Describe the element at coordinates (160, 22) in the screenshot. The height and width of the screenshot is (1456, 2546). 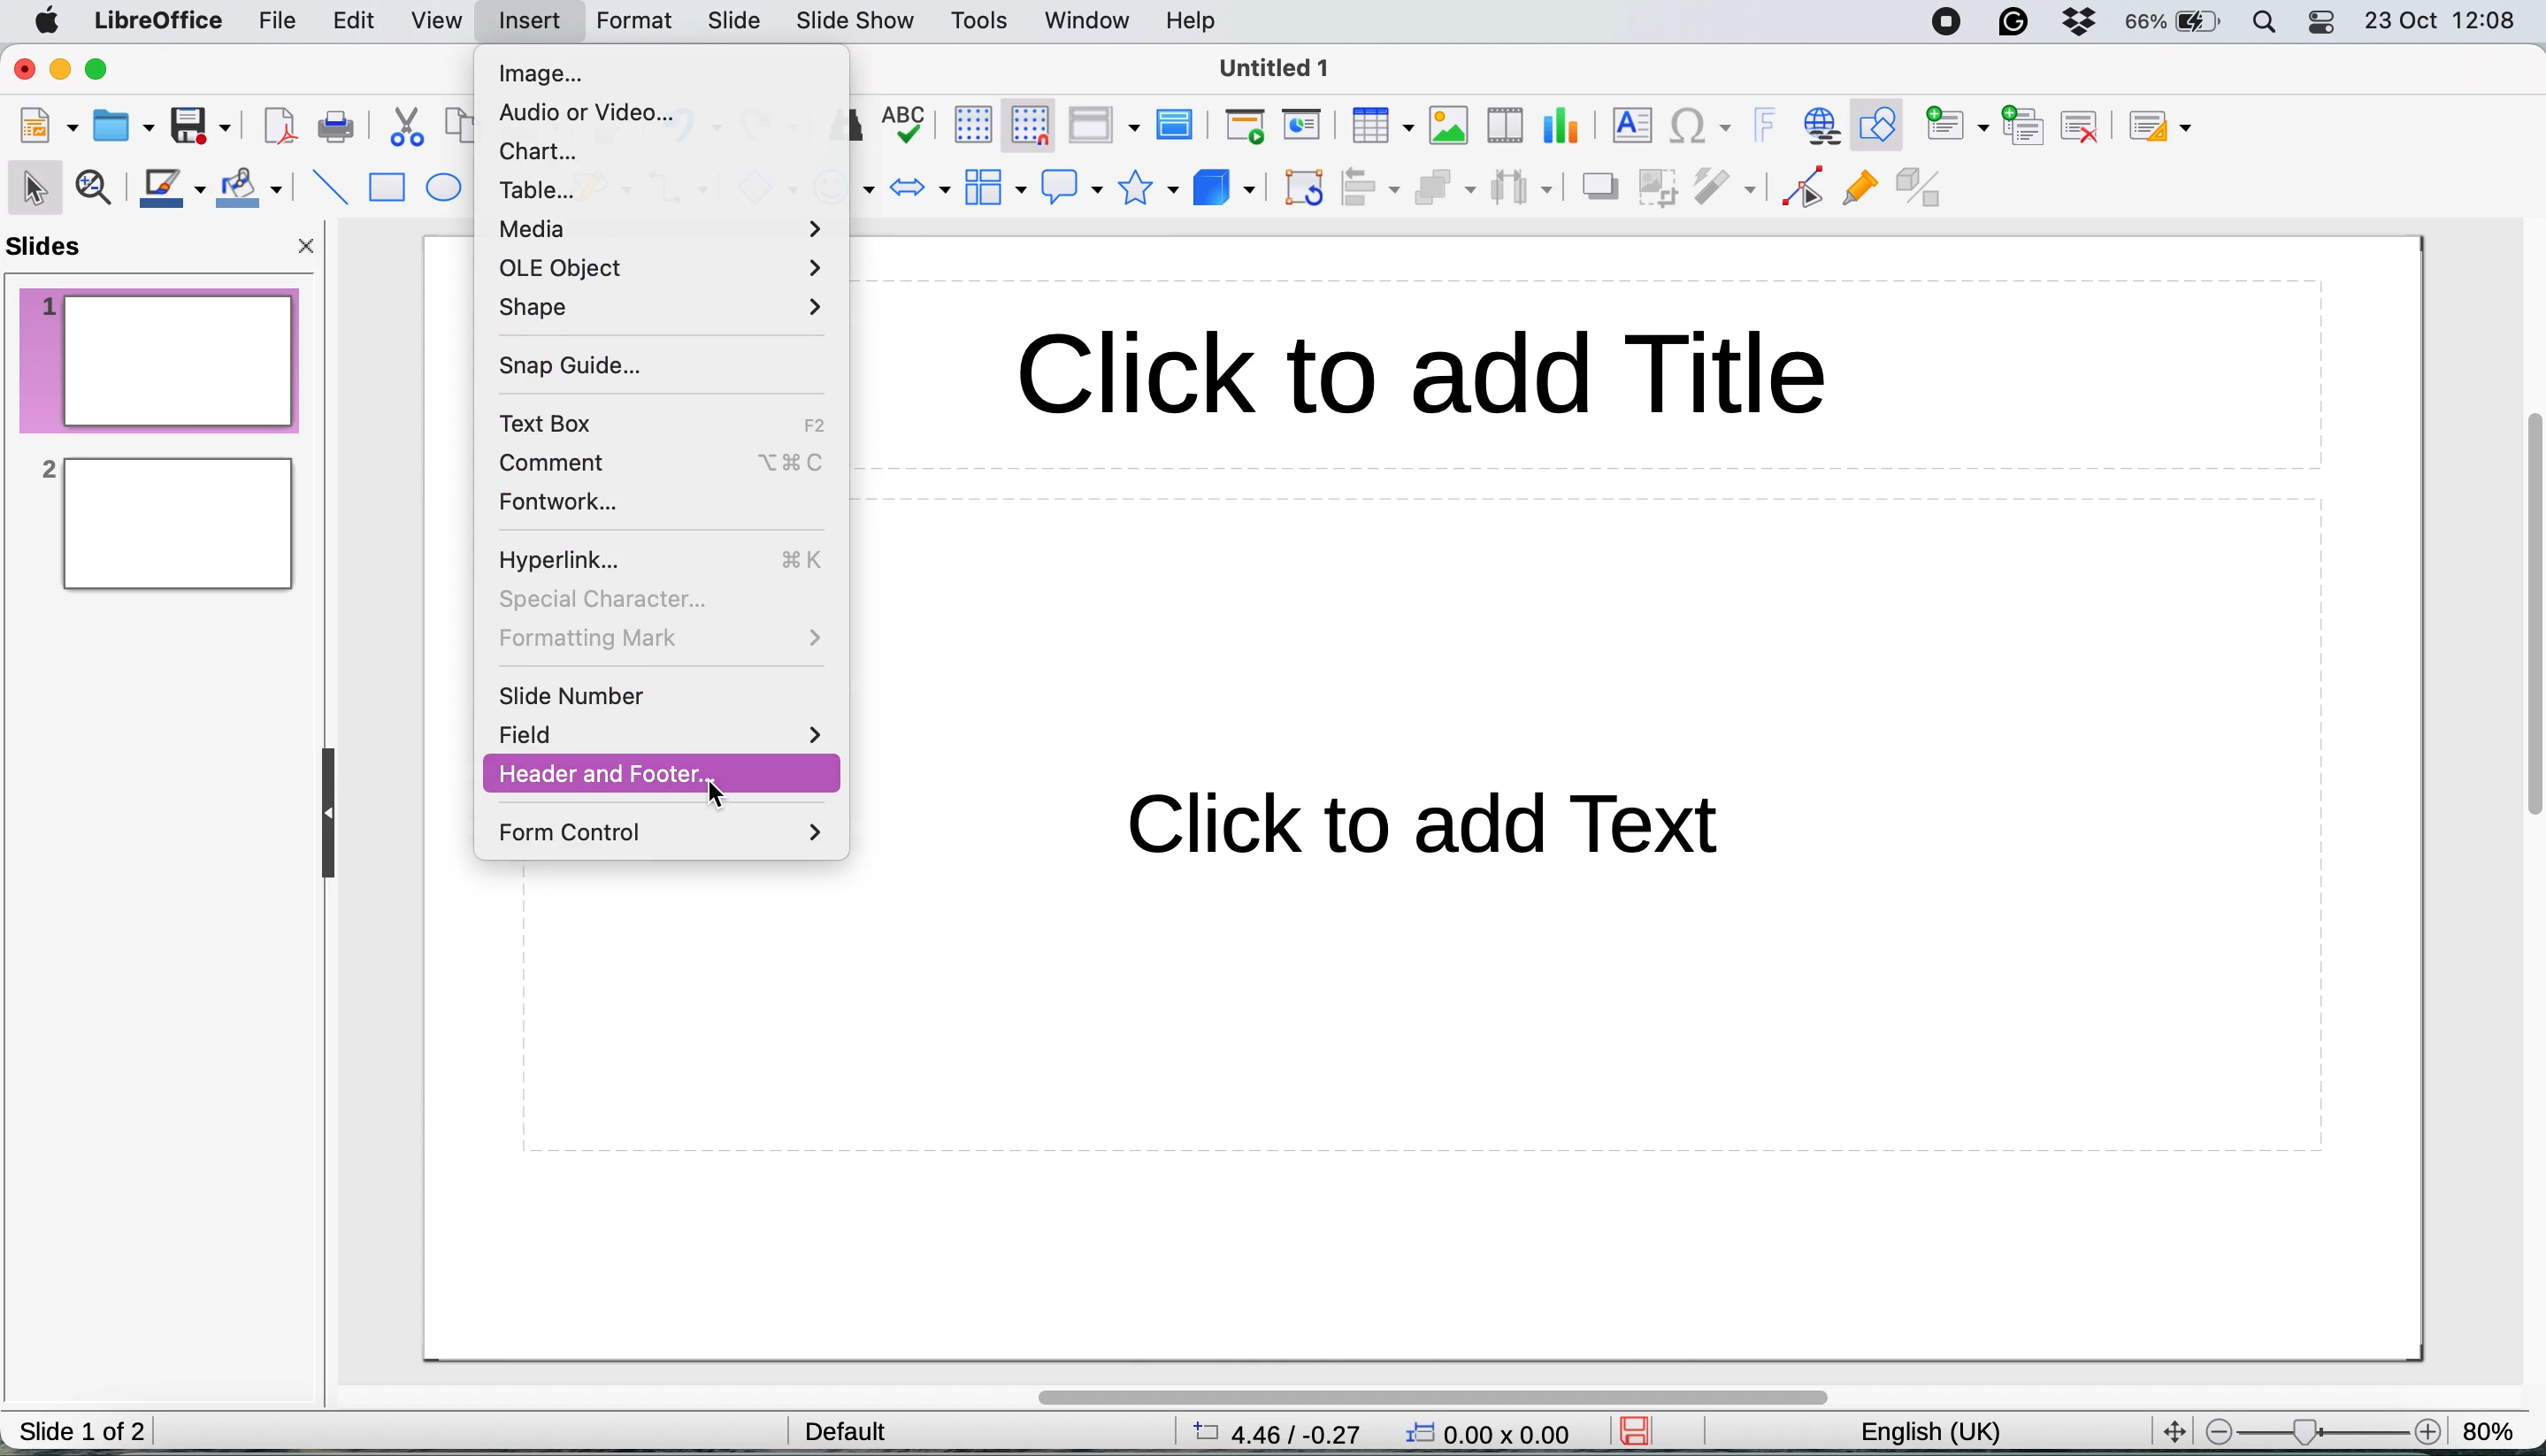
I see `libreoffice` at that location.